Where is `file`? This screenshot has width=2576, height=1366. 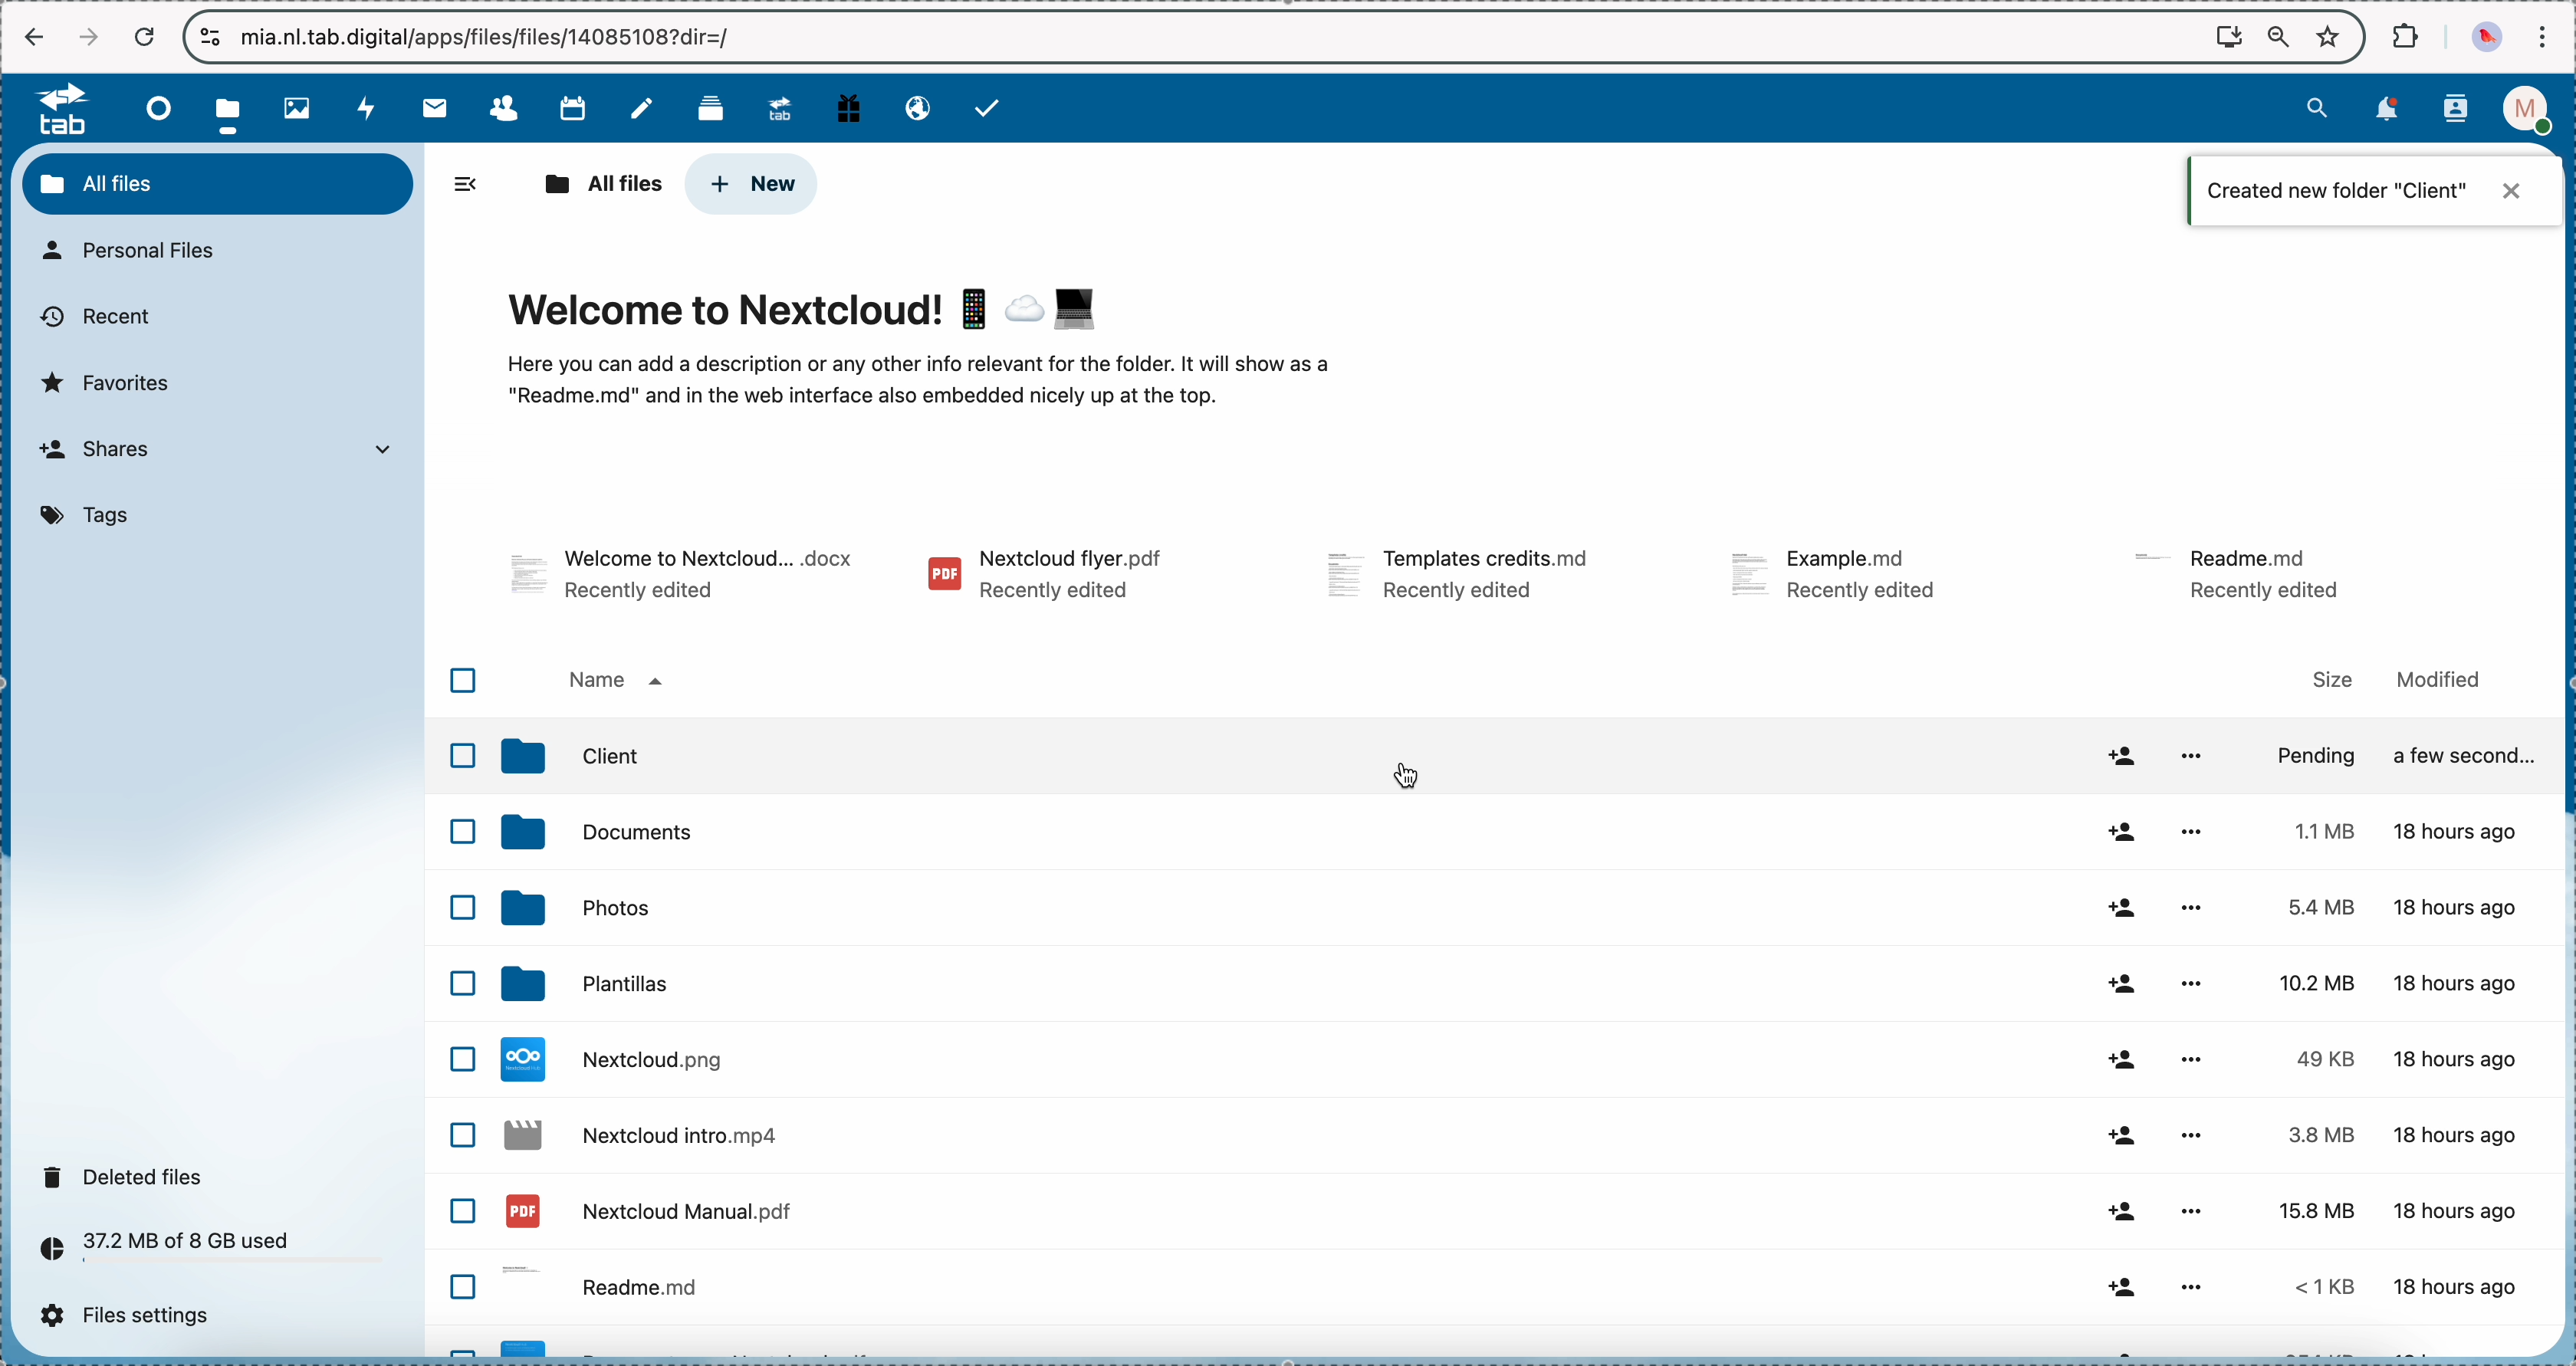
file is located at coordinates (1279, 982).